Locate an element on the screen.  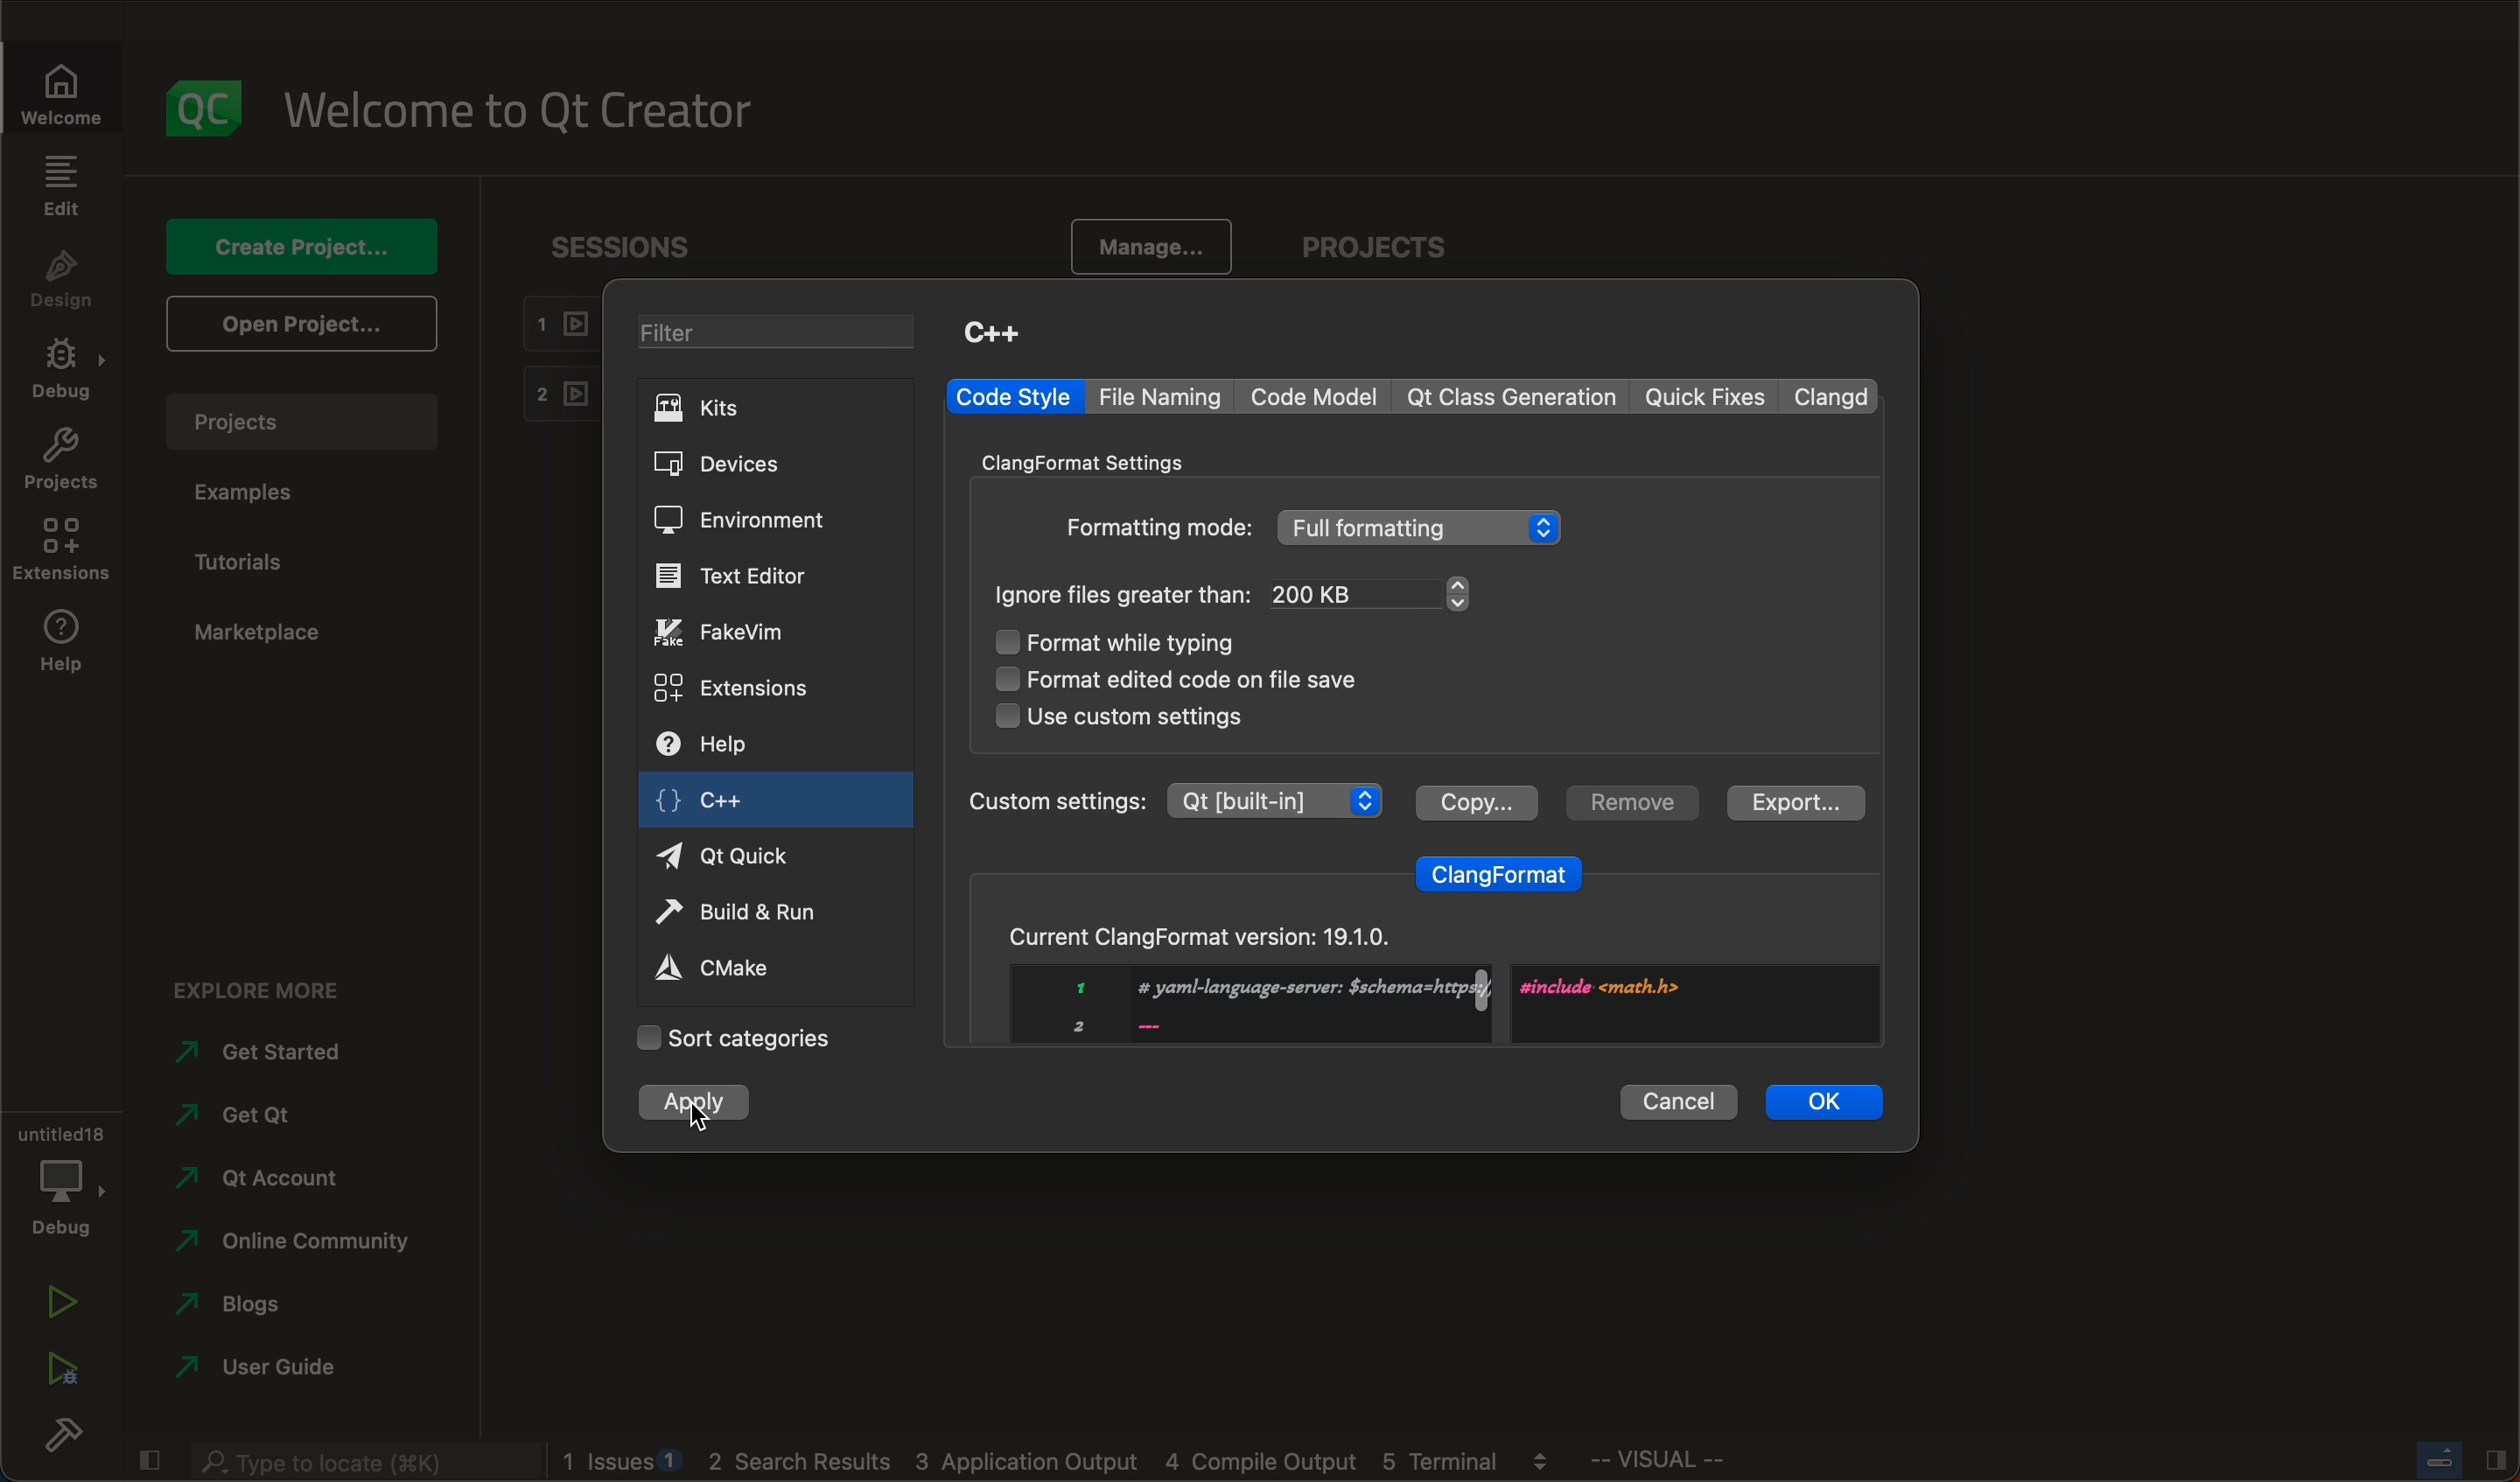
copy is located at coordinates (1475, 800).